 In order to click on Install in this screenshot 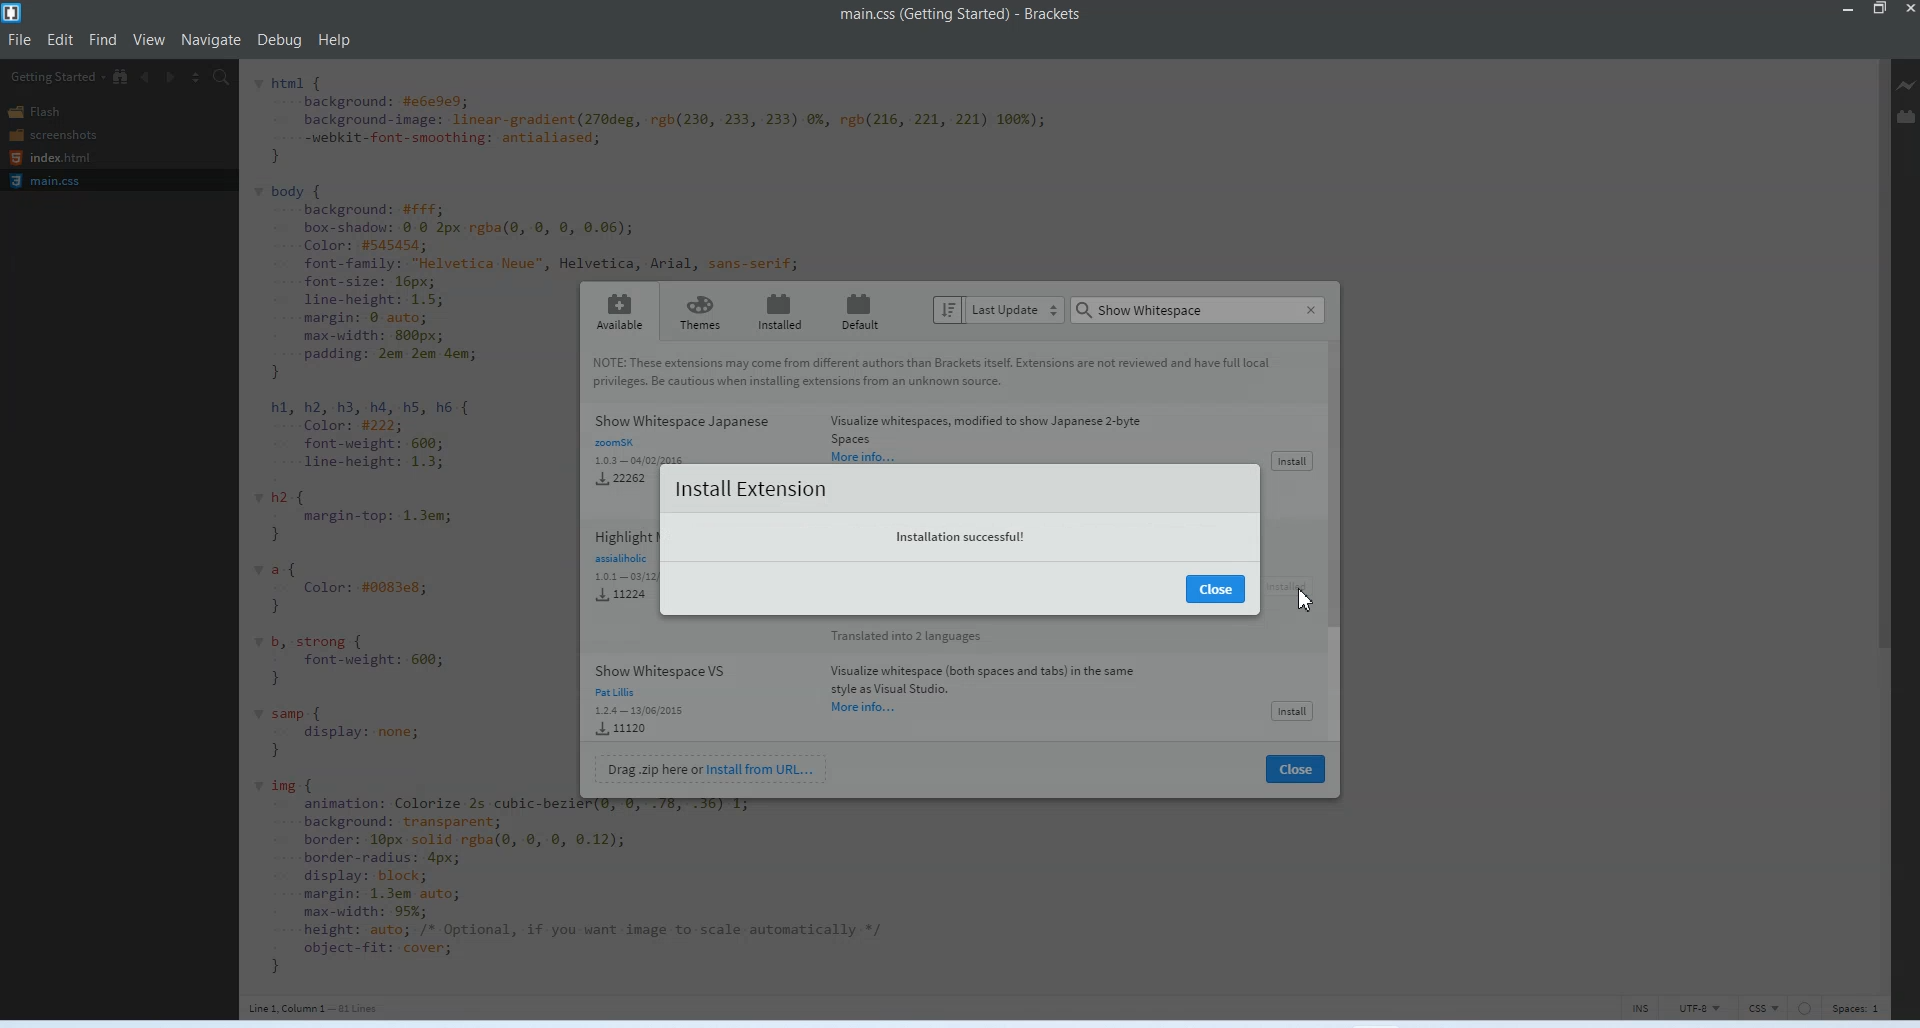, I will do `click(1293, 710)`.